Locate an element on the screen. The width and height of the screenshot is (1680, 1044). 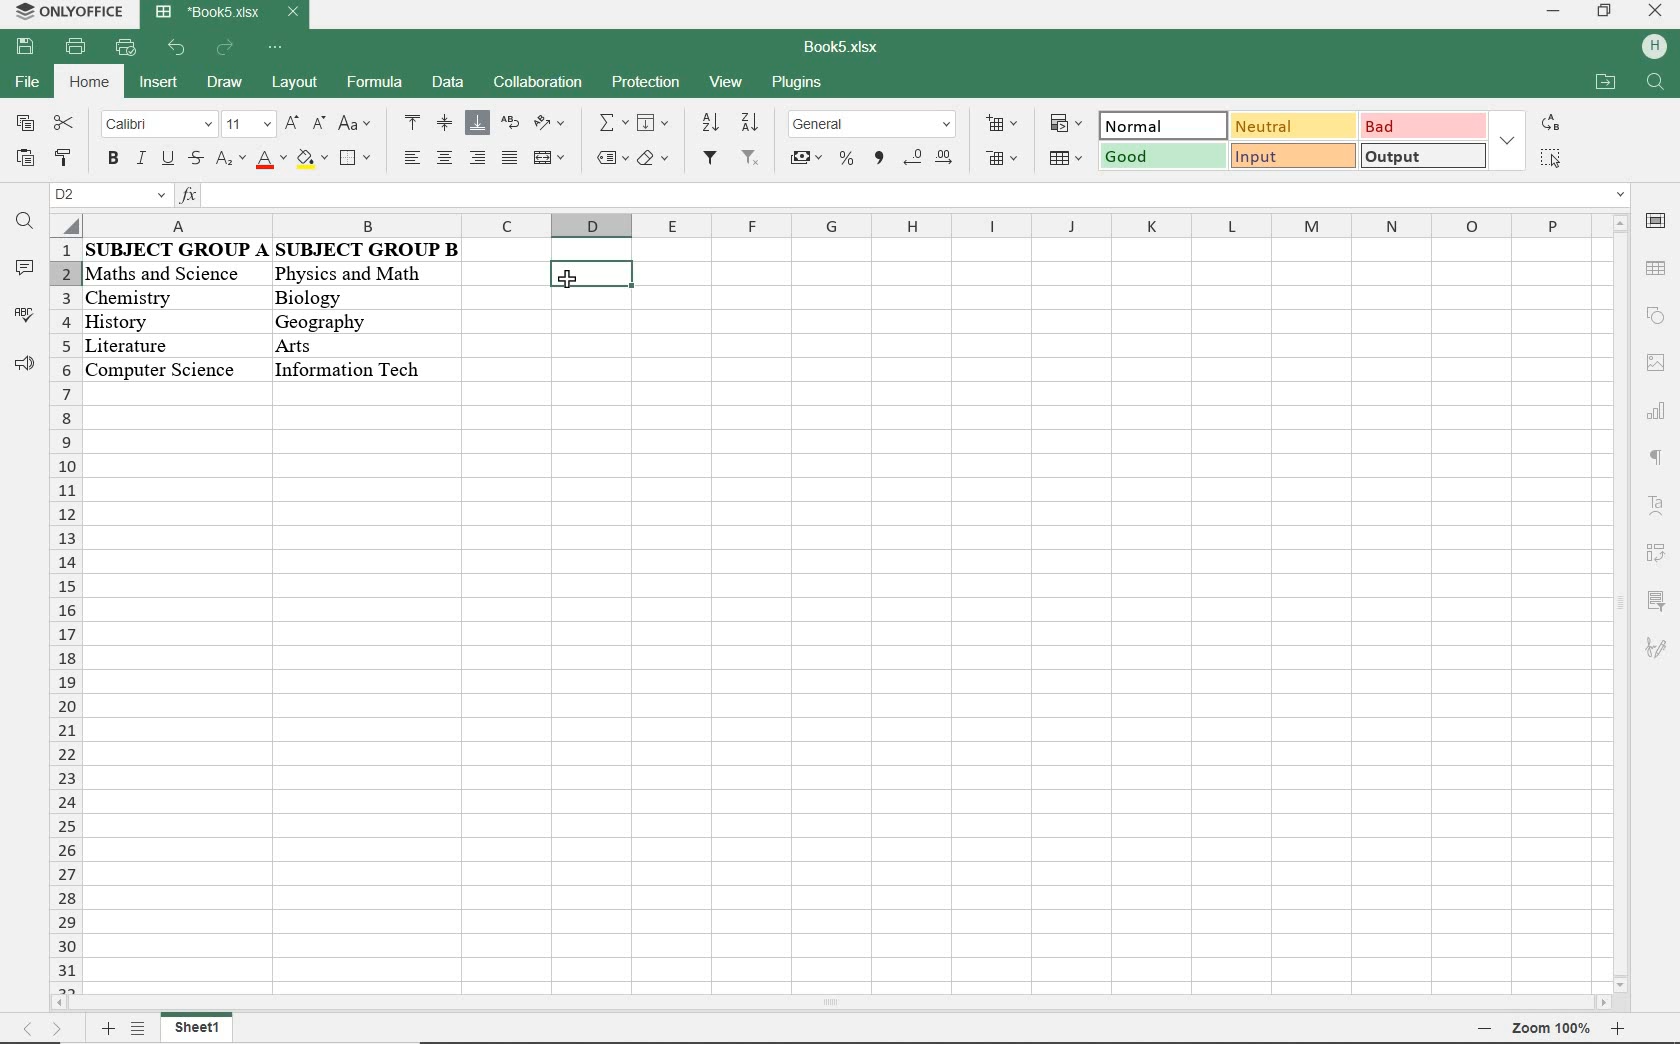
underline is located at coordinates (166, 161).